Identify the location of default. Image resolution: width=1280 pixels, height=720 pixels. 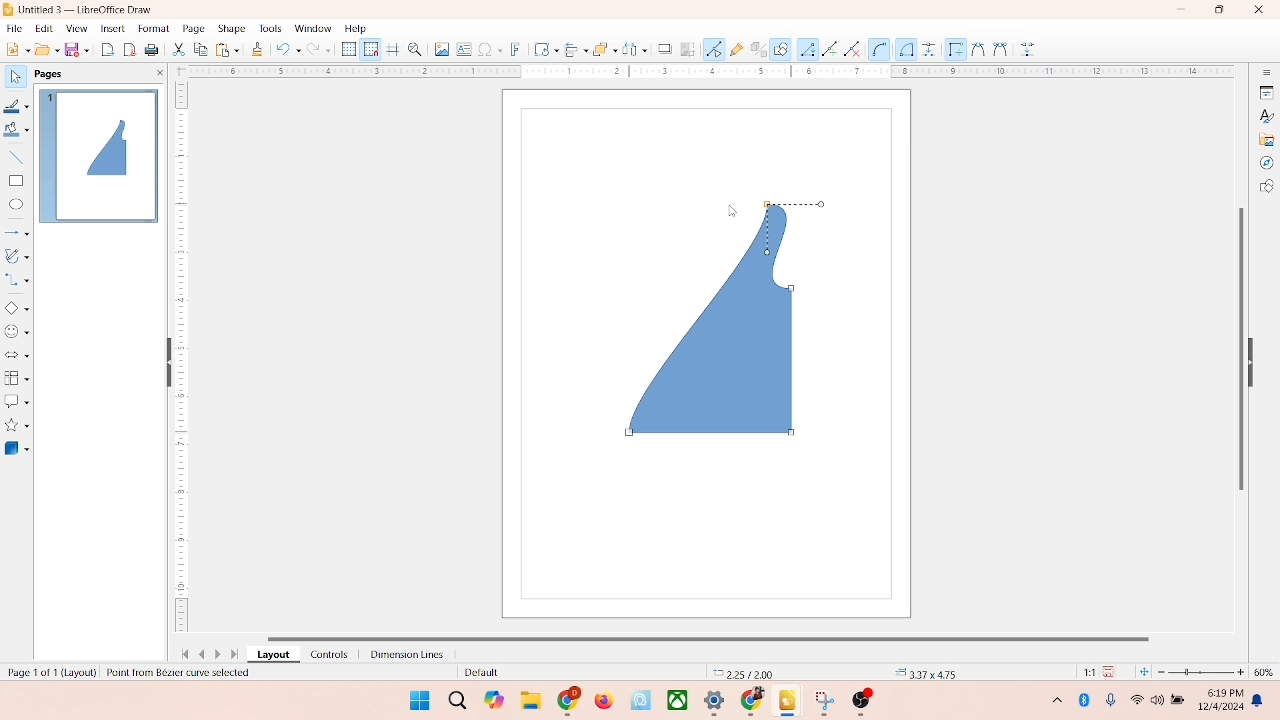
(465, 673).